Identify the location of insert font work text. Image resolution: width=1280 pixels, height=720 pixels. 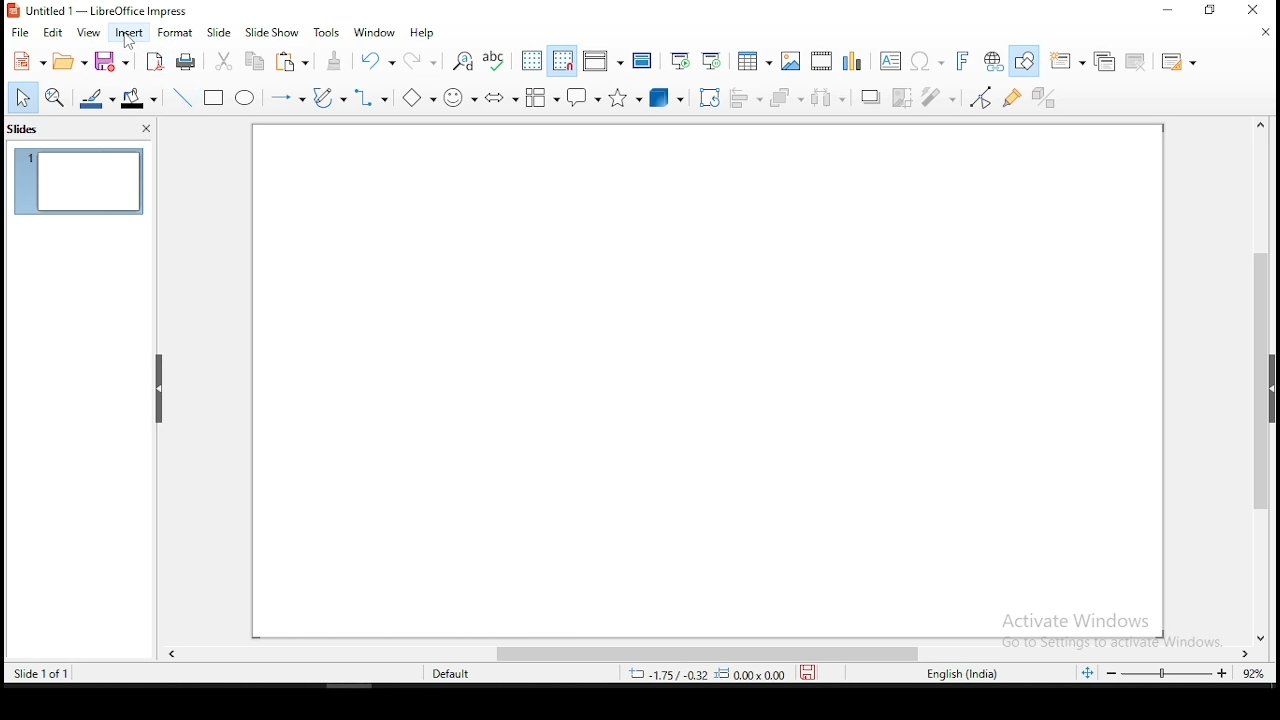
(963, 60).